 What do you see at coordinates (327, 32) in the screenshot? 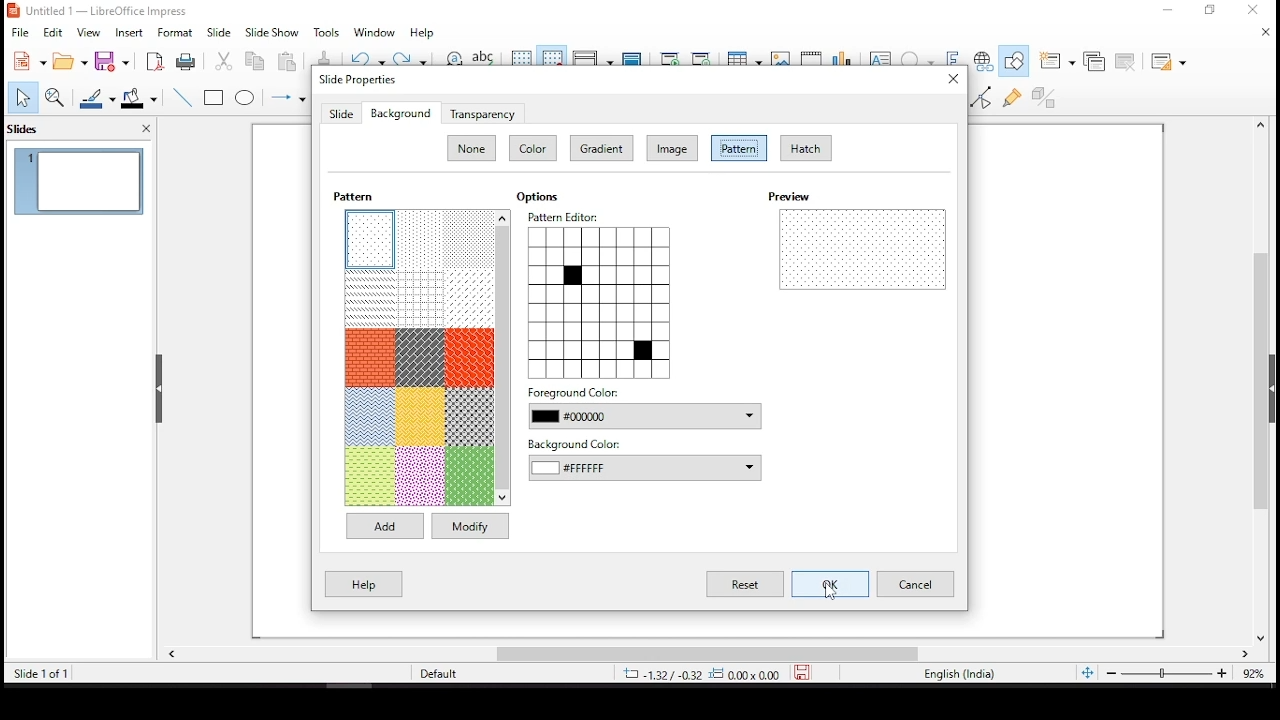
I see `tools` at bounding box center [327, 32].